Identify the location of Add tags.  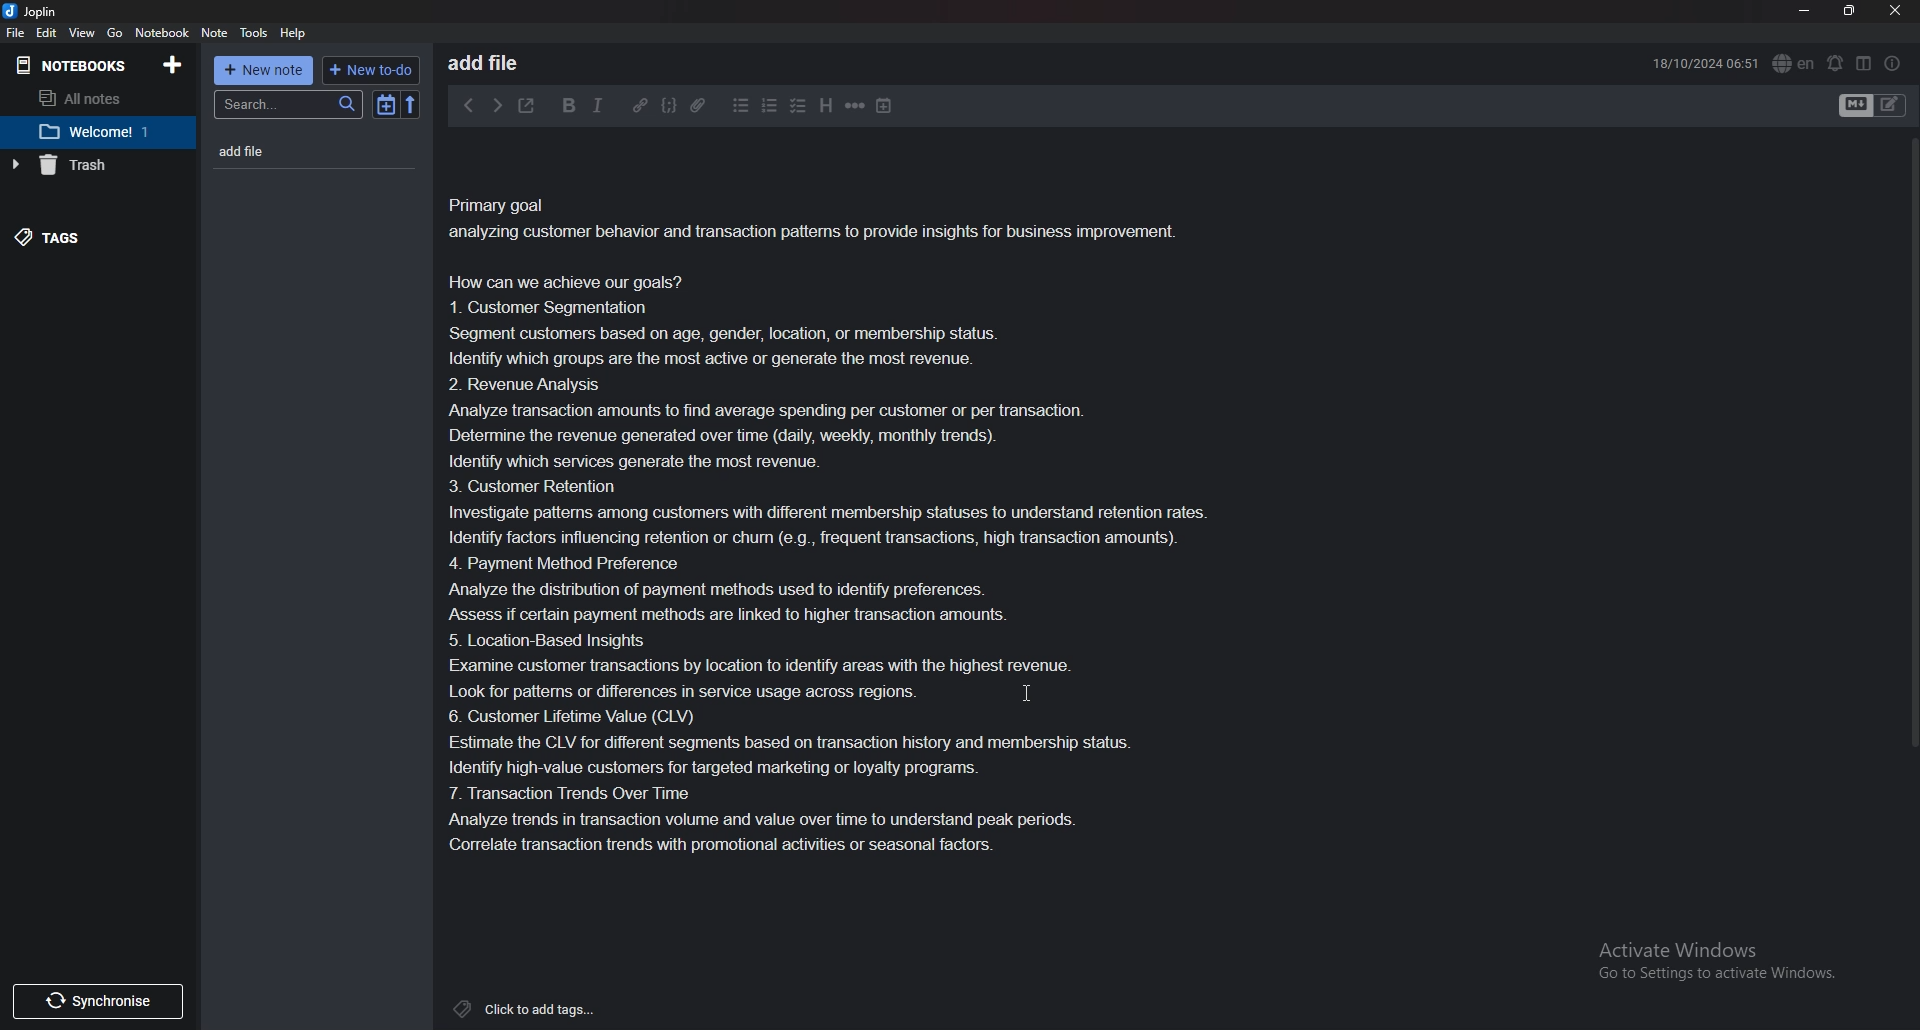
(528, 1009).